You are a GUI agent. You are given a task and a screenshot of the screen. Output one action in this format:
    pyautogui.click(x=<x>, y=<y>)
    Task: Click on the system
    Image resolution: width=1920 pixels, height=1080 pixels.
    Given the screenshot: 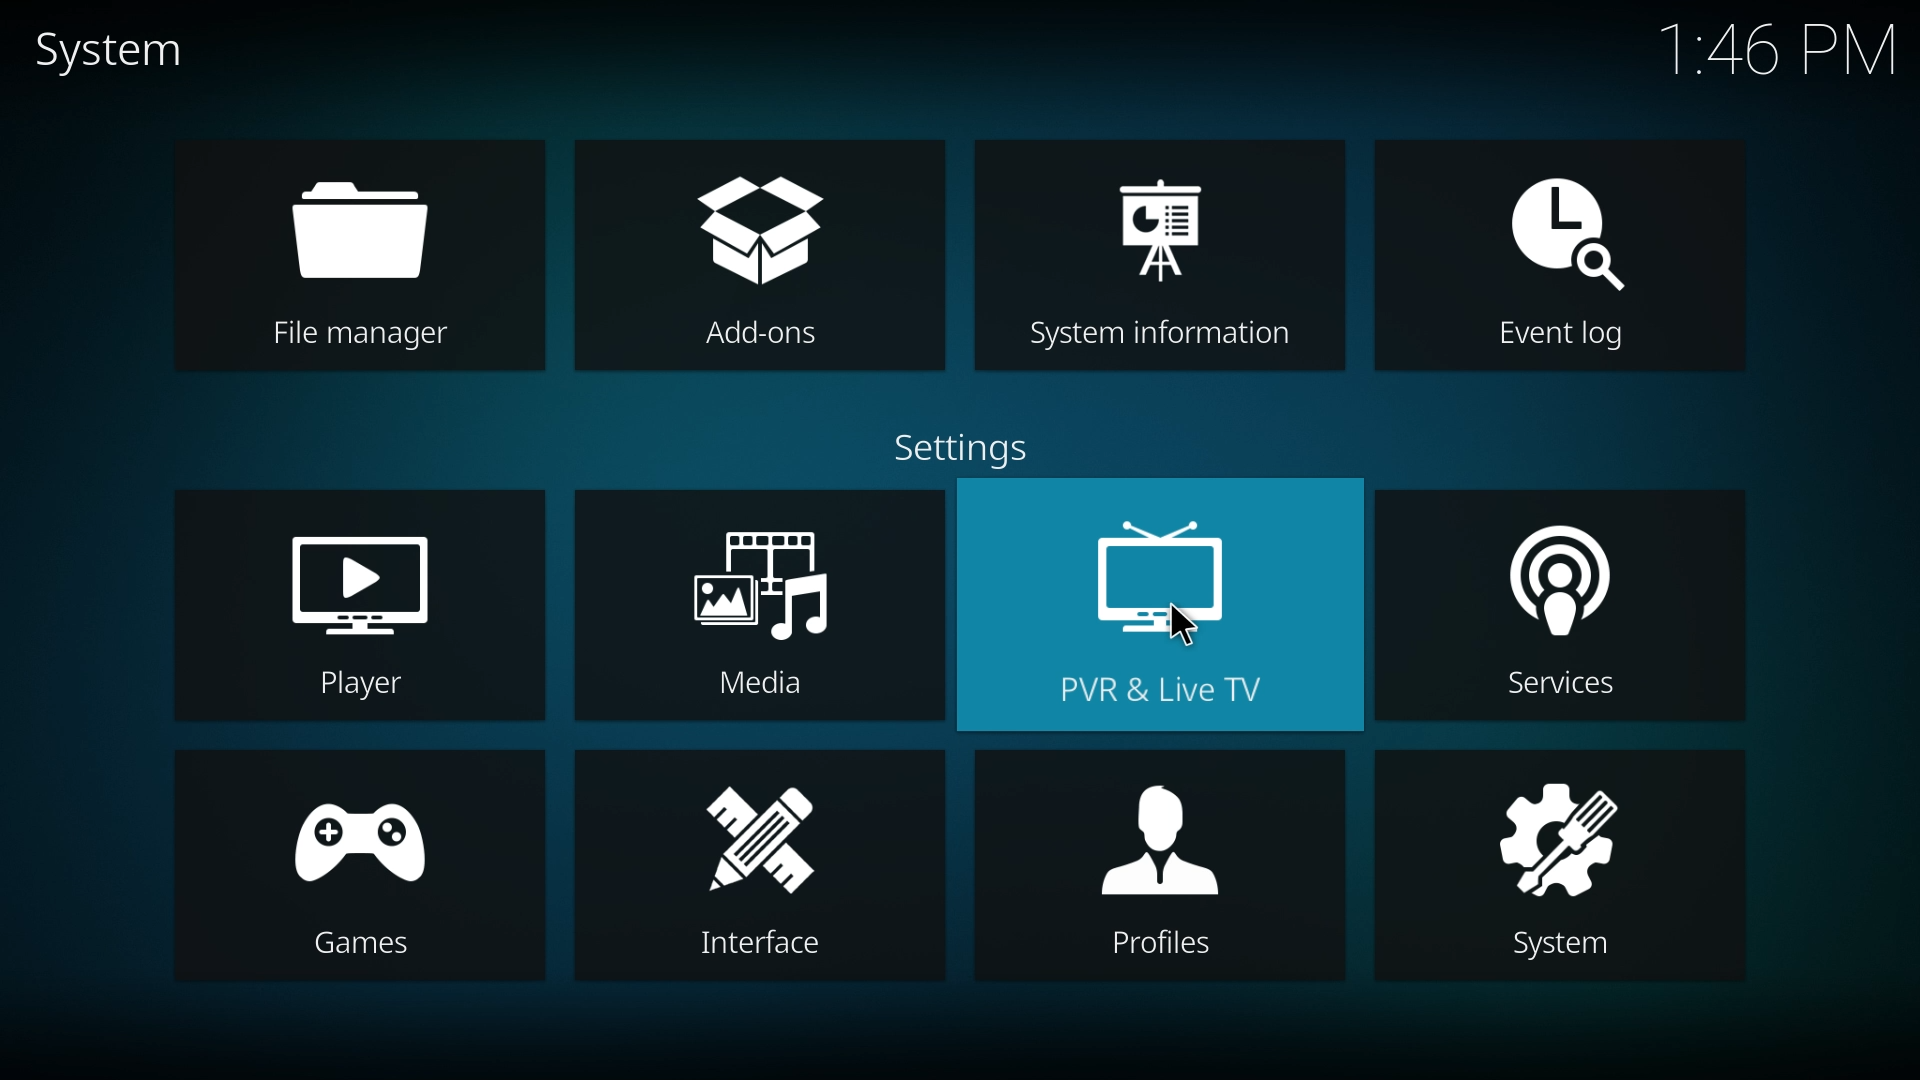 What is the action you would take?
    pyautogui.click(x=1557, y=867)
    